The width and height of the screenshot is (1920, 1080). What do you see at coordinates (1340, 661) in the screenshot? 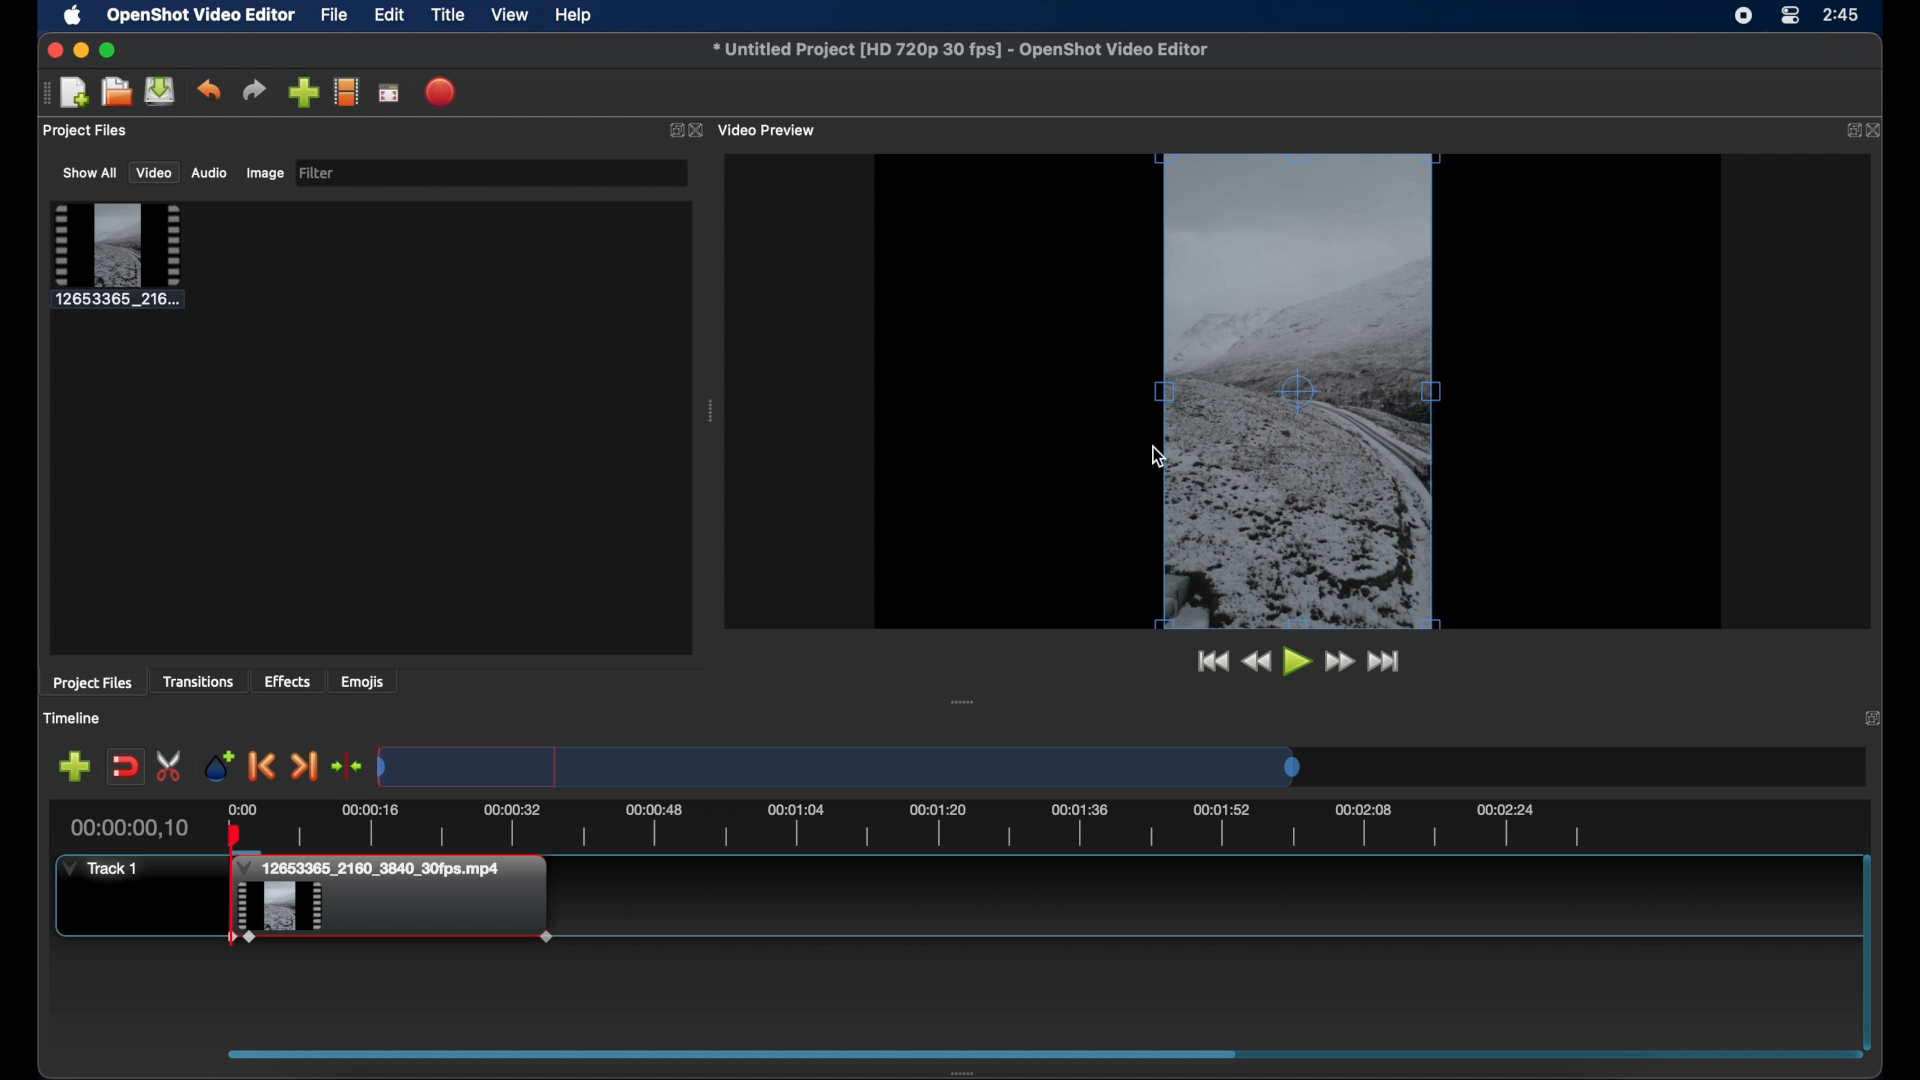
I see `fast forward` at bounding box center [1340, 661].